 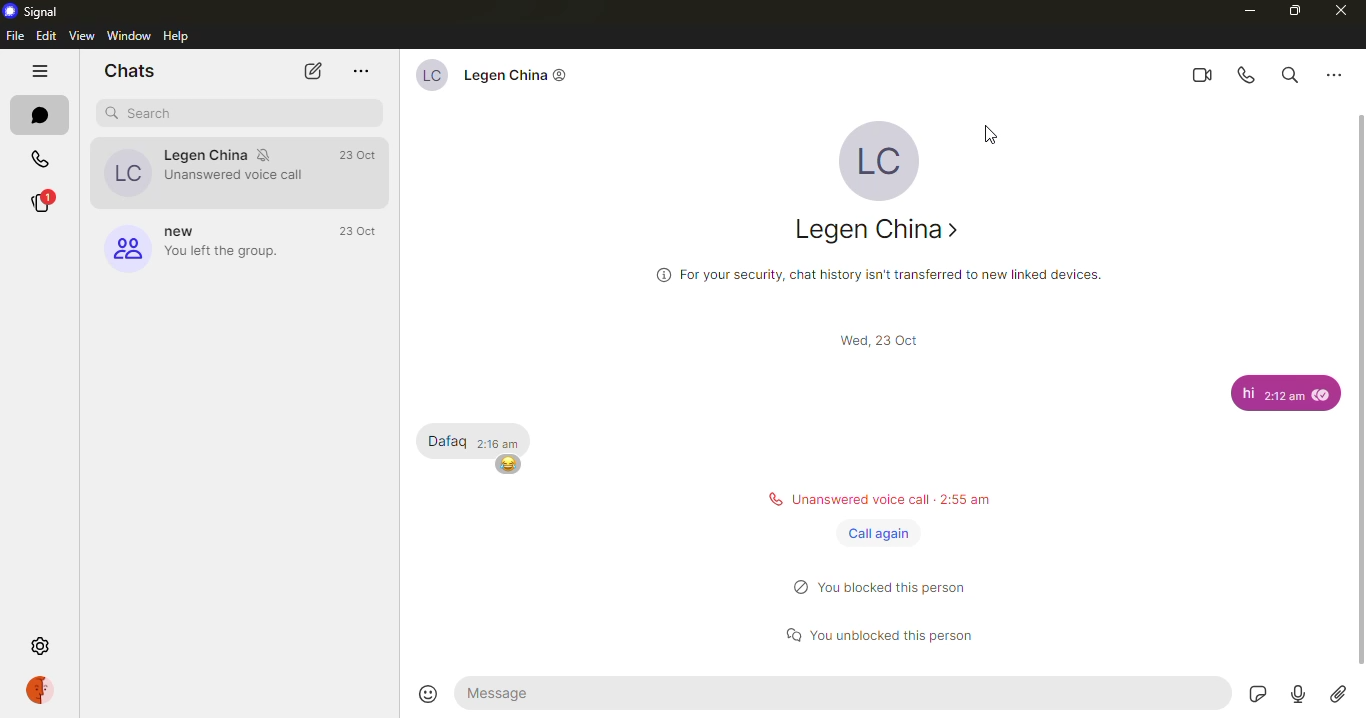 What do you see at coordinates (1292, 73) in the screenshot?
I see `search` at bounding box center [1292, 73].